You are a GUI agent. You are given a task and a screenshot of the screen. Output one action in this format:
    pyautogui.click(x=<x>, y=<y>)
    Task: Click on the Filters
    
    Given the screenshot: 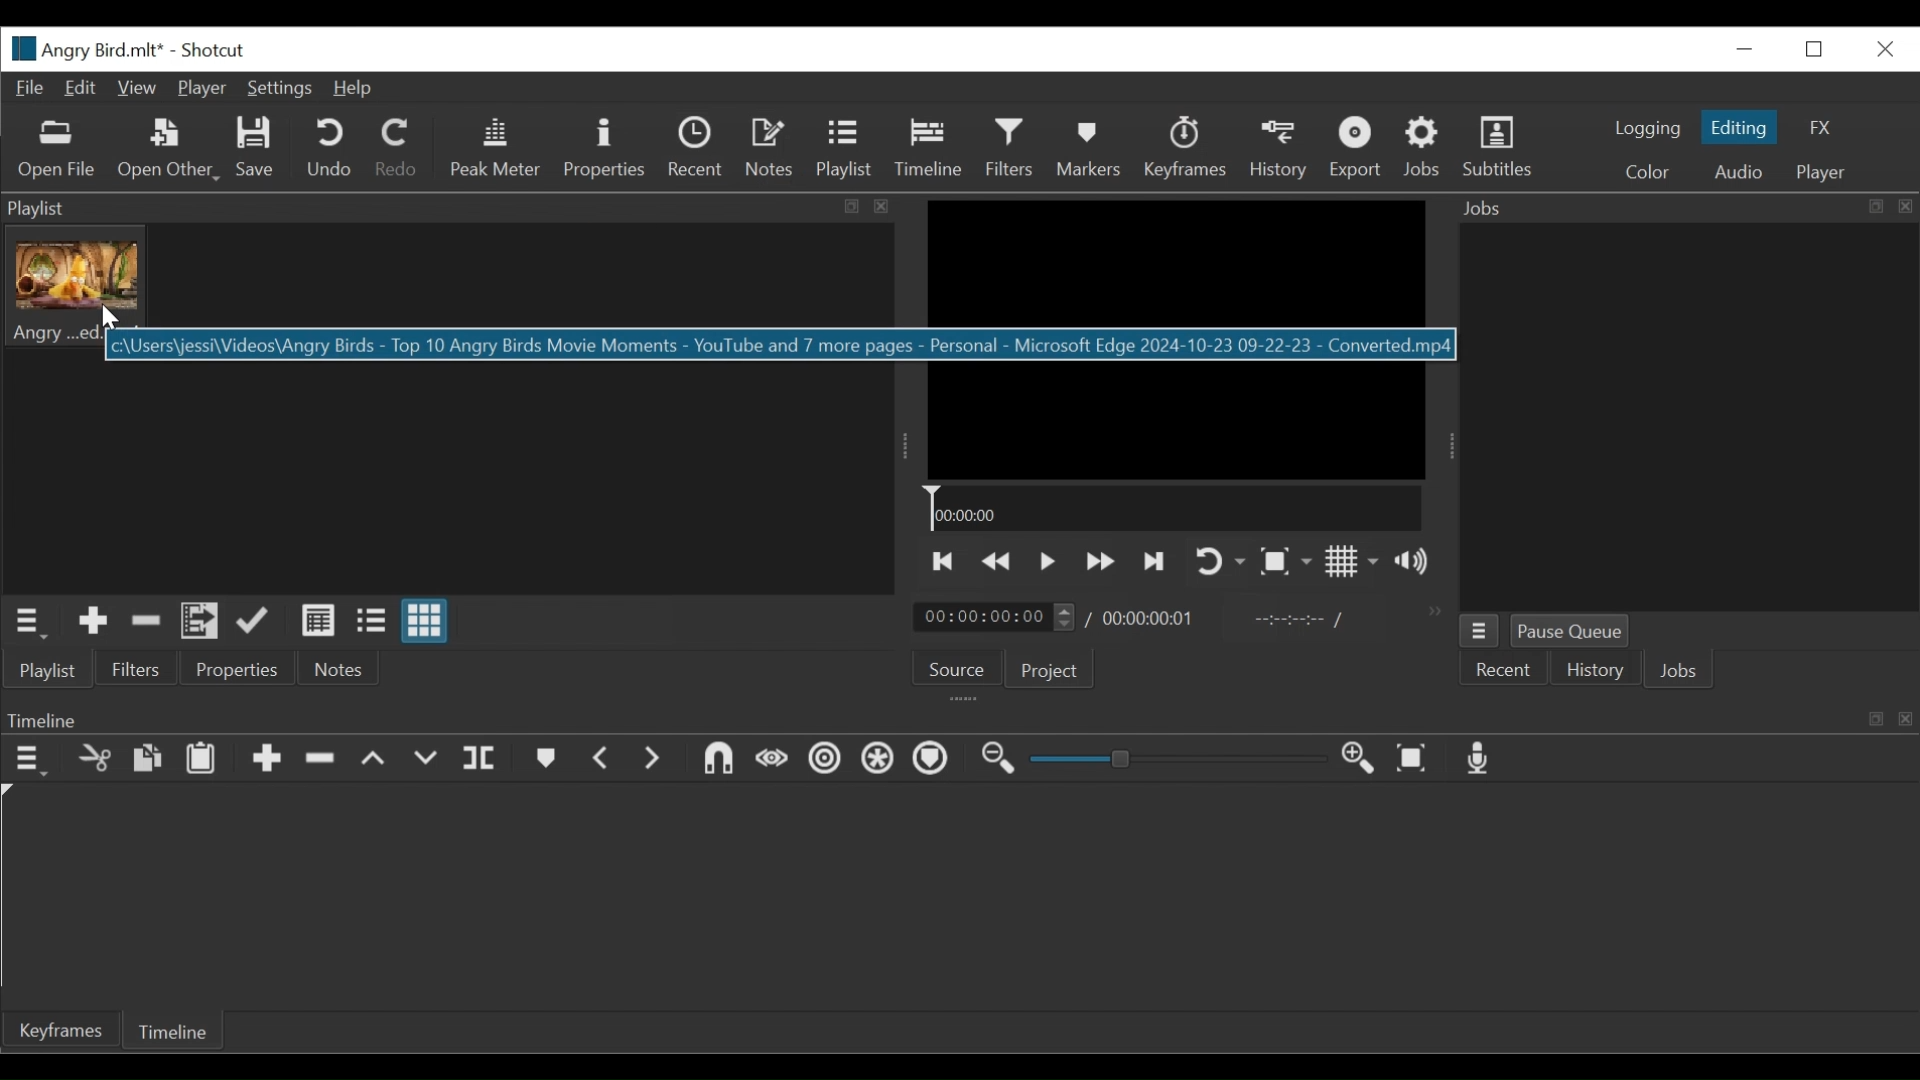 What is the action you would take?
    pyautogui.click(x=1011, y=148)
    